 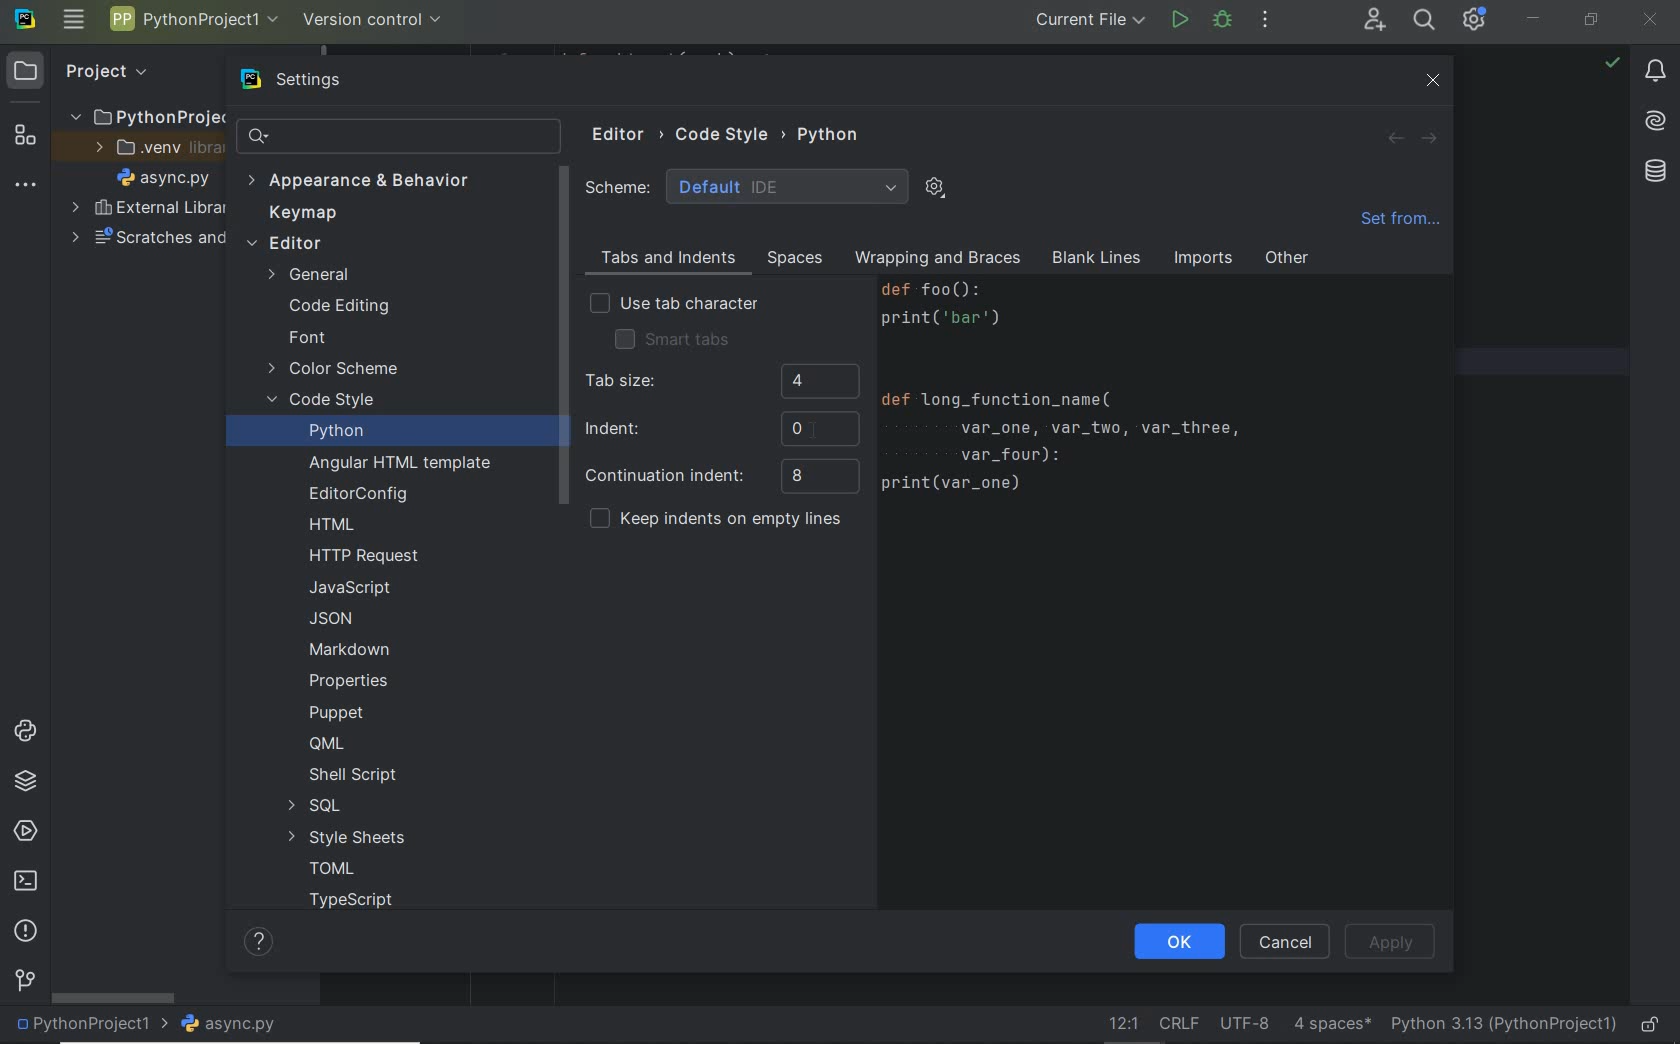 What do you see at coordinates (1396, 139) in the screenshot?
I see `back` at bounding box center [1396, 139].